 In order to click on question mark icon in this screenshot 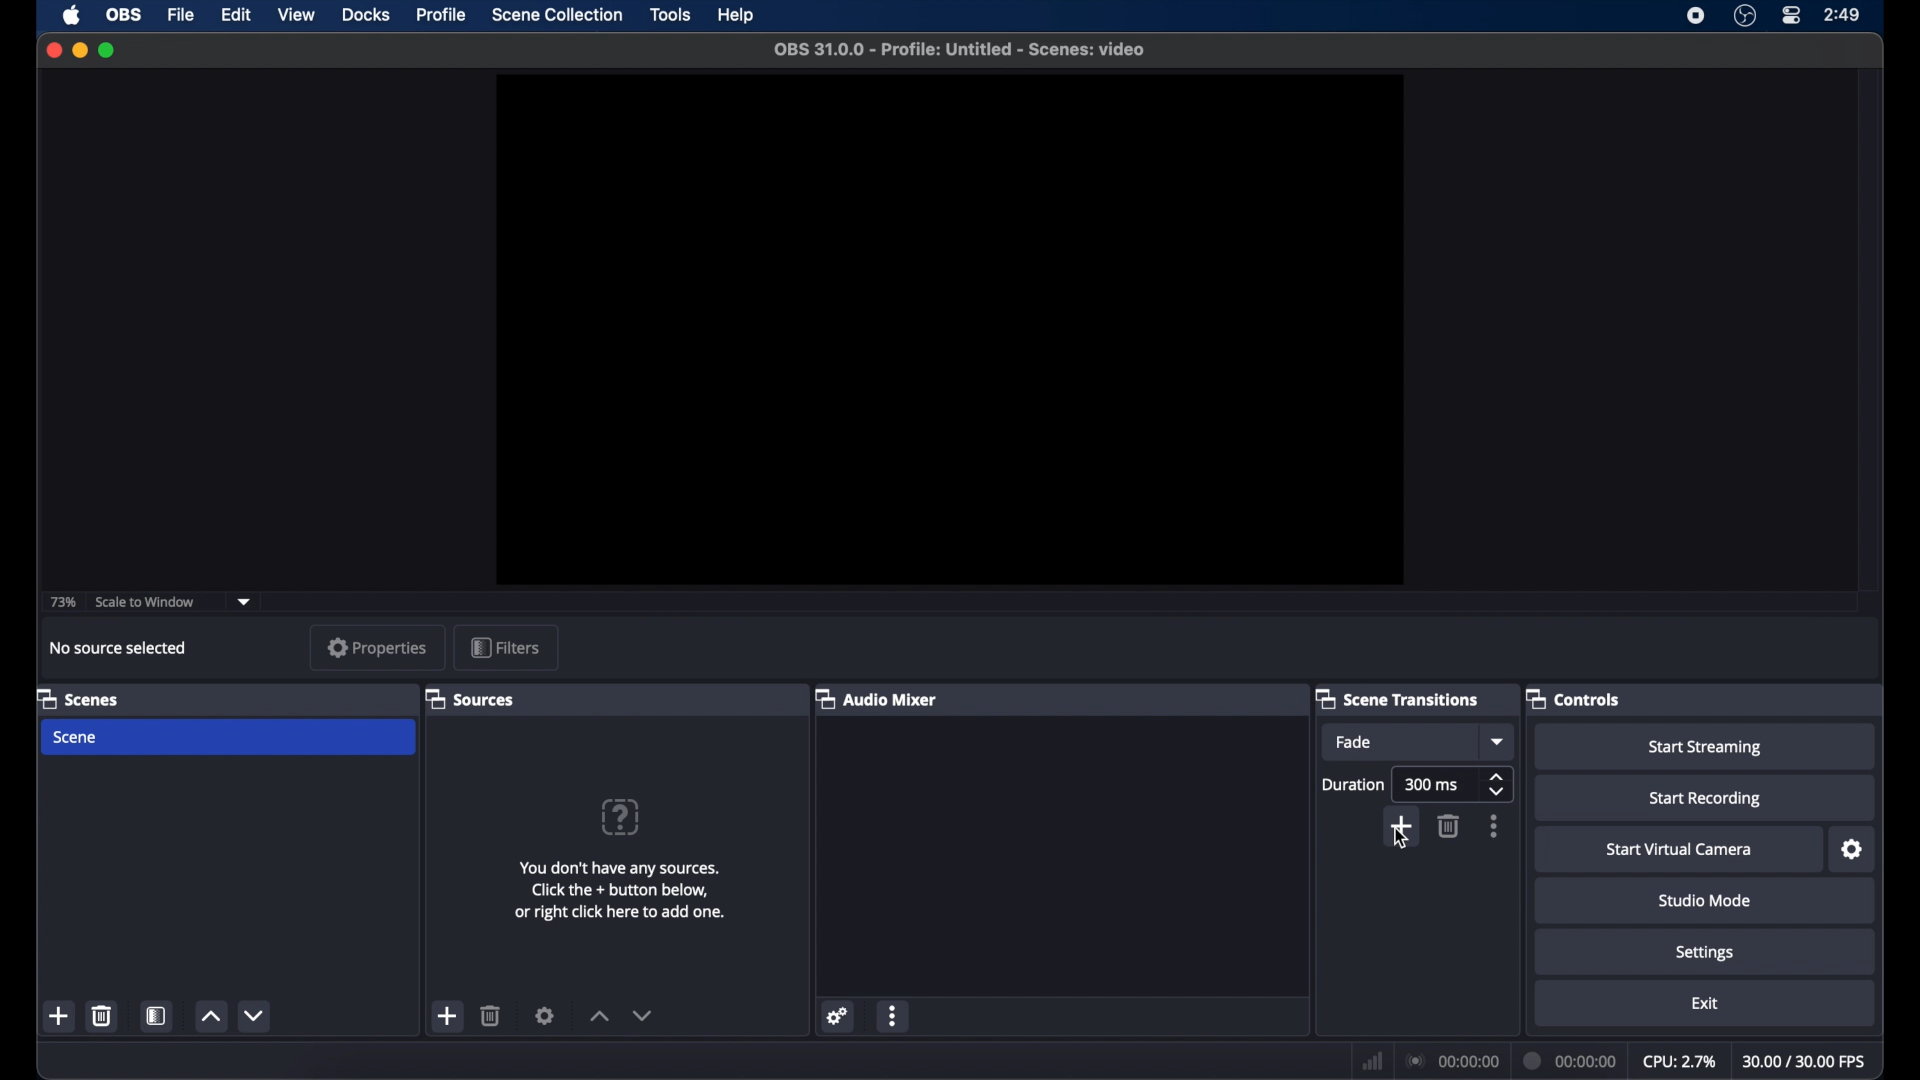, I will do `click(622, 817)`.